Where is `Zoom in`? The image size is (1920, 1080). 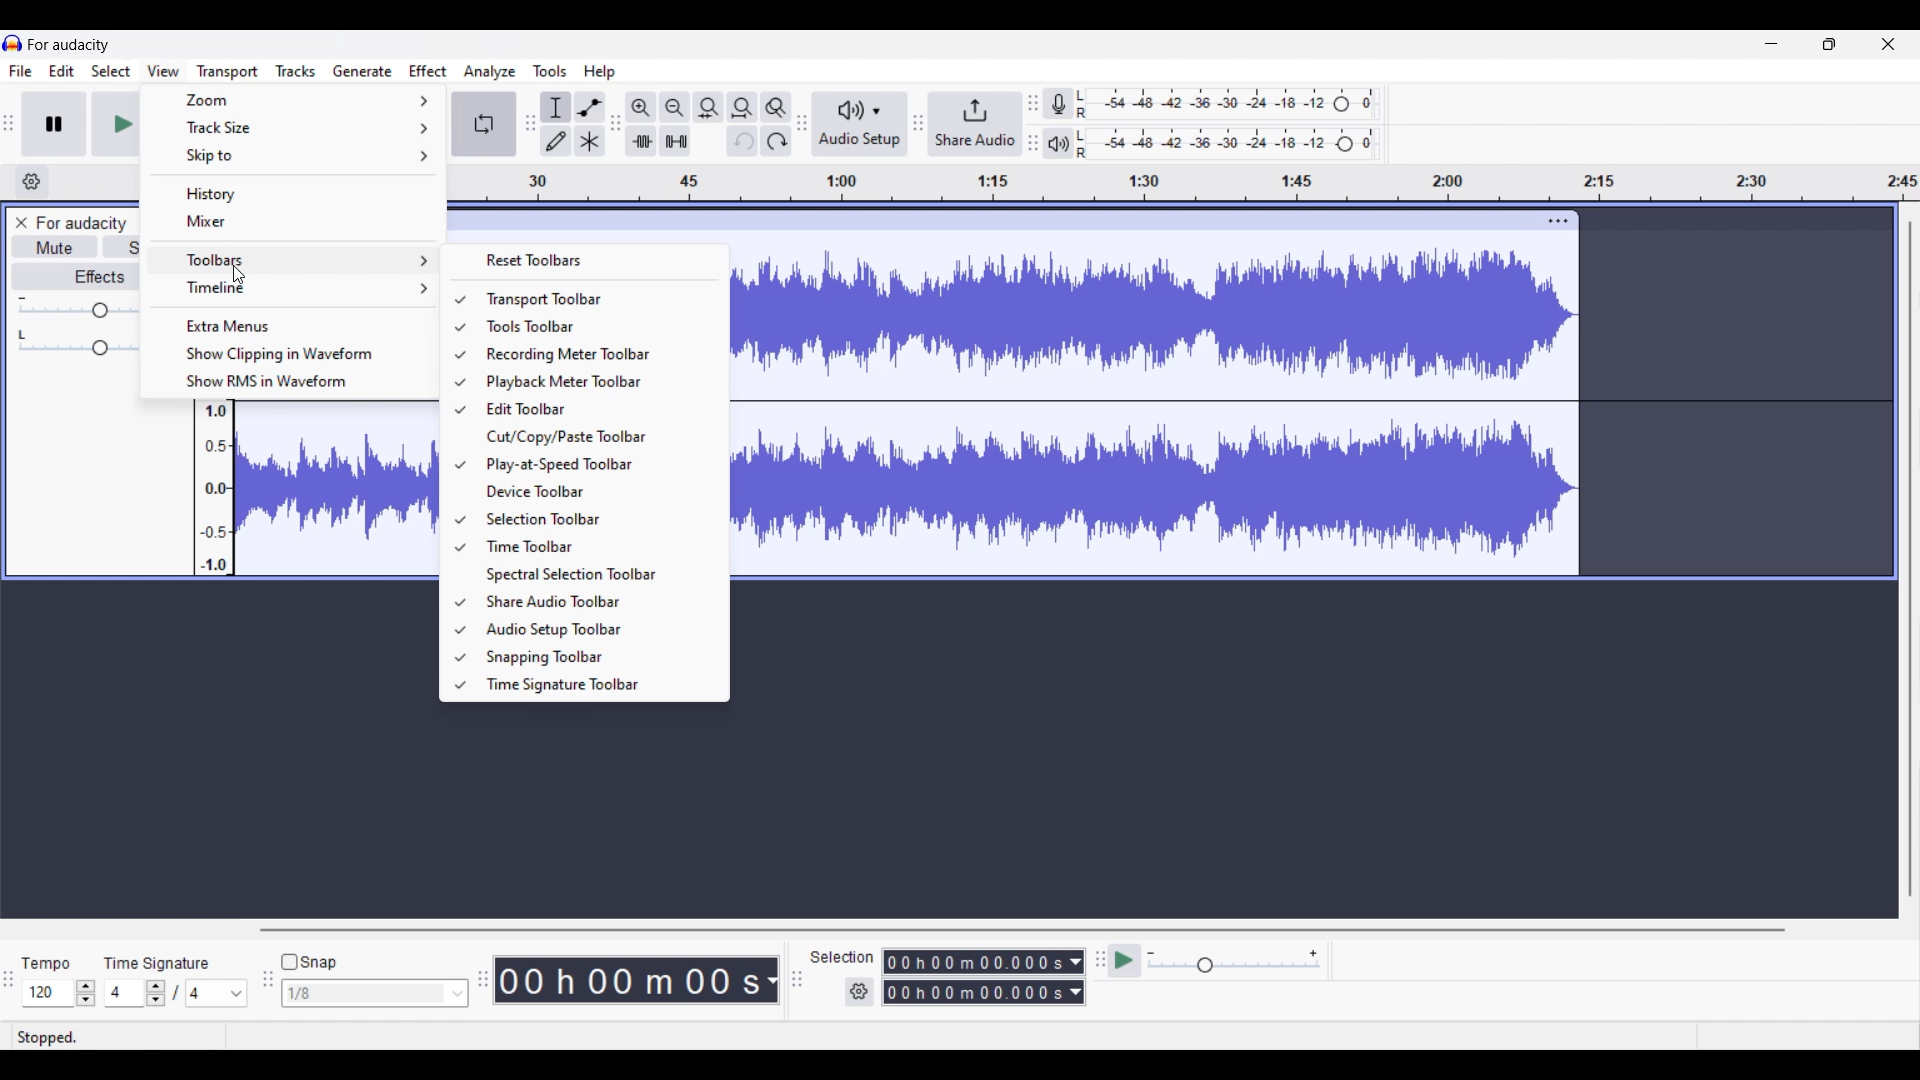
Zoom in is located at coordinates (641, 108).